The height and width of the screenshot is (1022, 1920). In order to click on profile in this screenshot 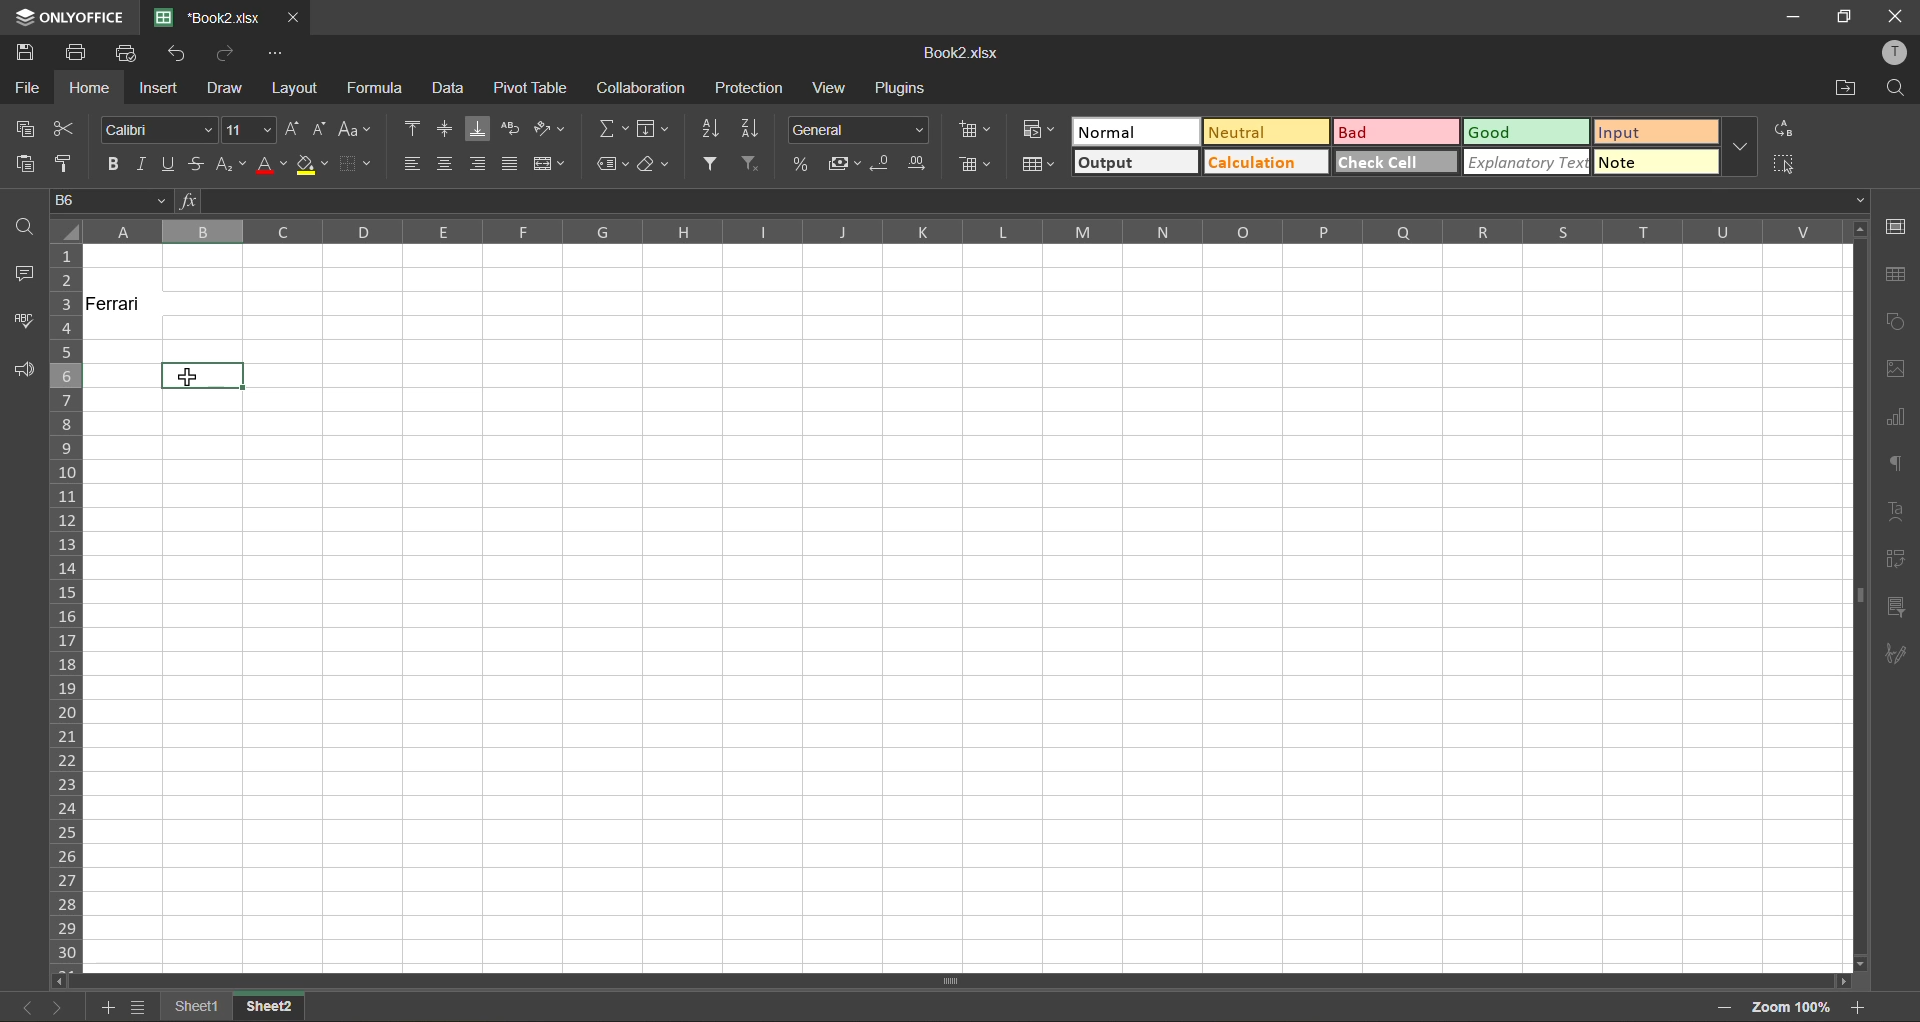, I will do `click(1892, 53)`.